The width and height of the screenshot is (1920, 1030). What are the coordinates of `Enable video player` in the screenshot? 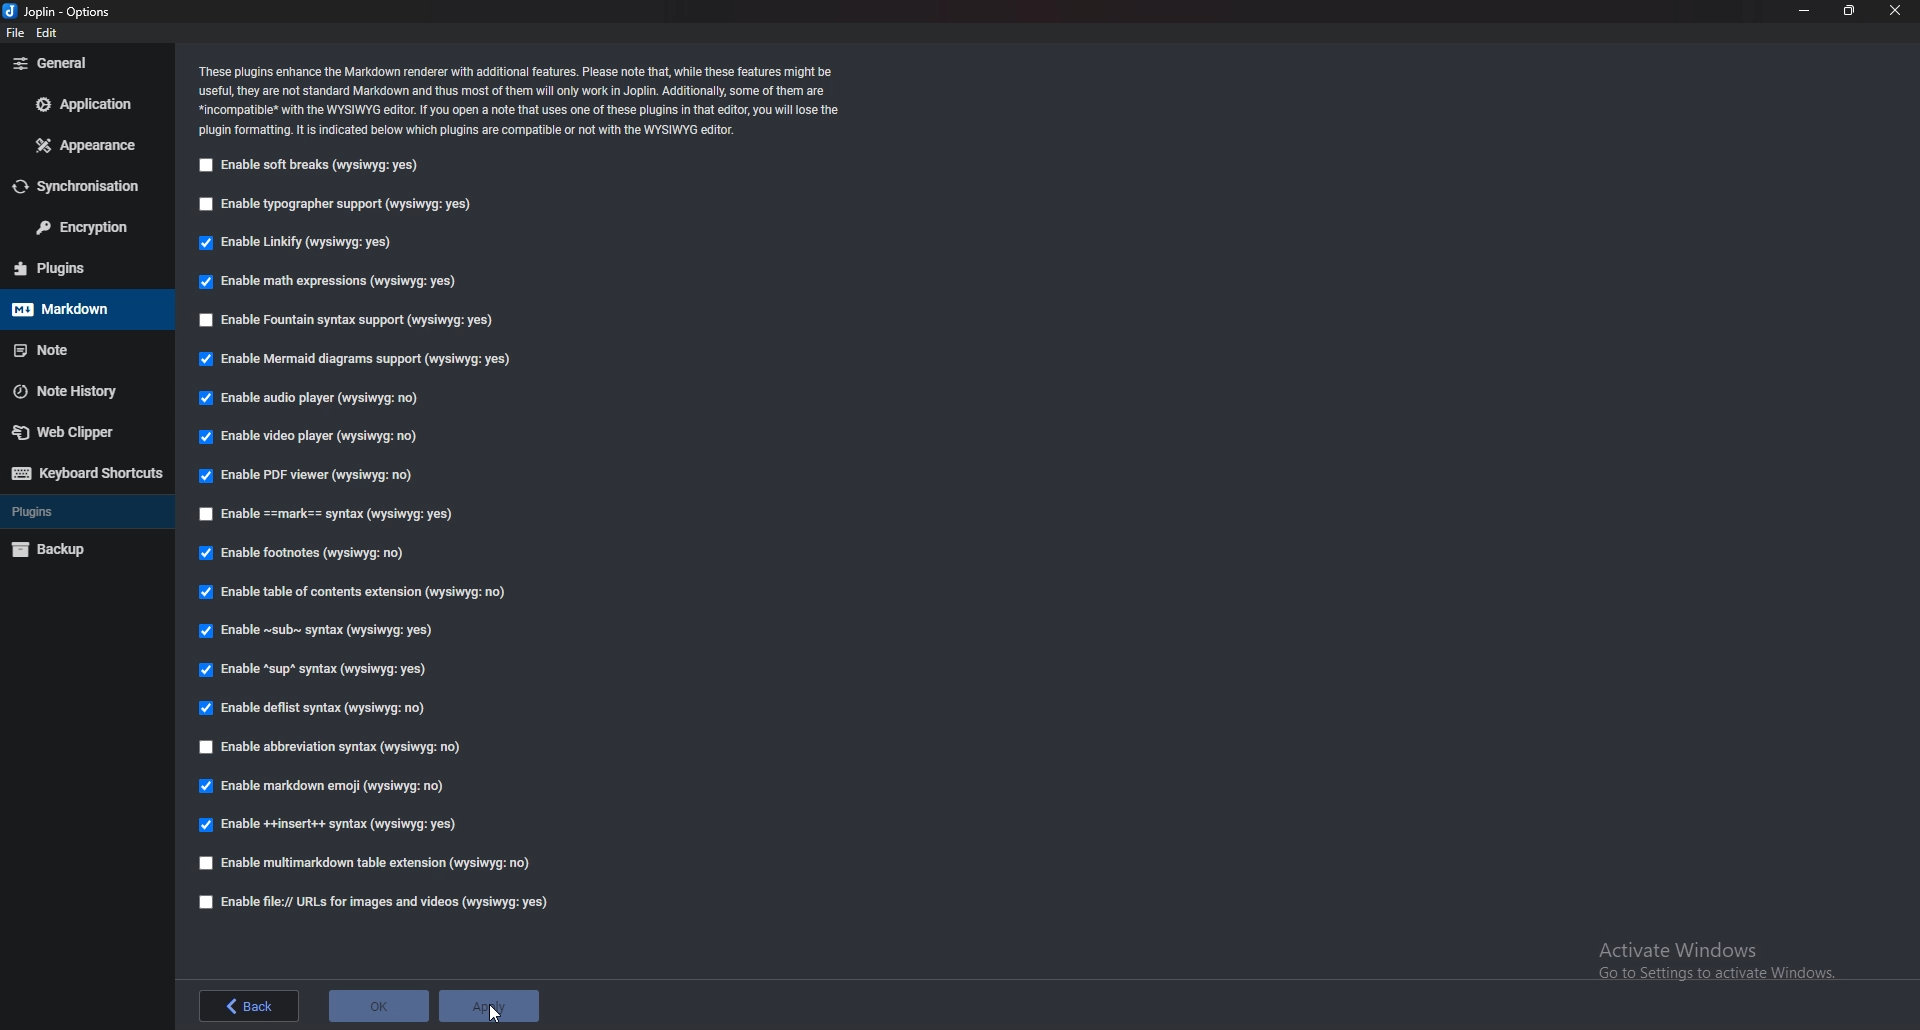 It's located at (315, 438).